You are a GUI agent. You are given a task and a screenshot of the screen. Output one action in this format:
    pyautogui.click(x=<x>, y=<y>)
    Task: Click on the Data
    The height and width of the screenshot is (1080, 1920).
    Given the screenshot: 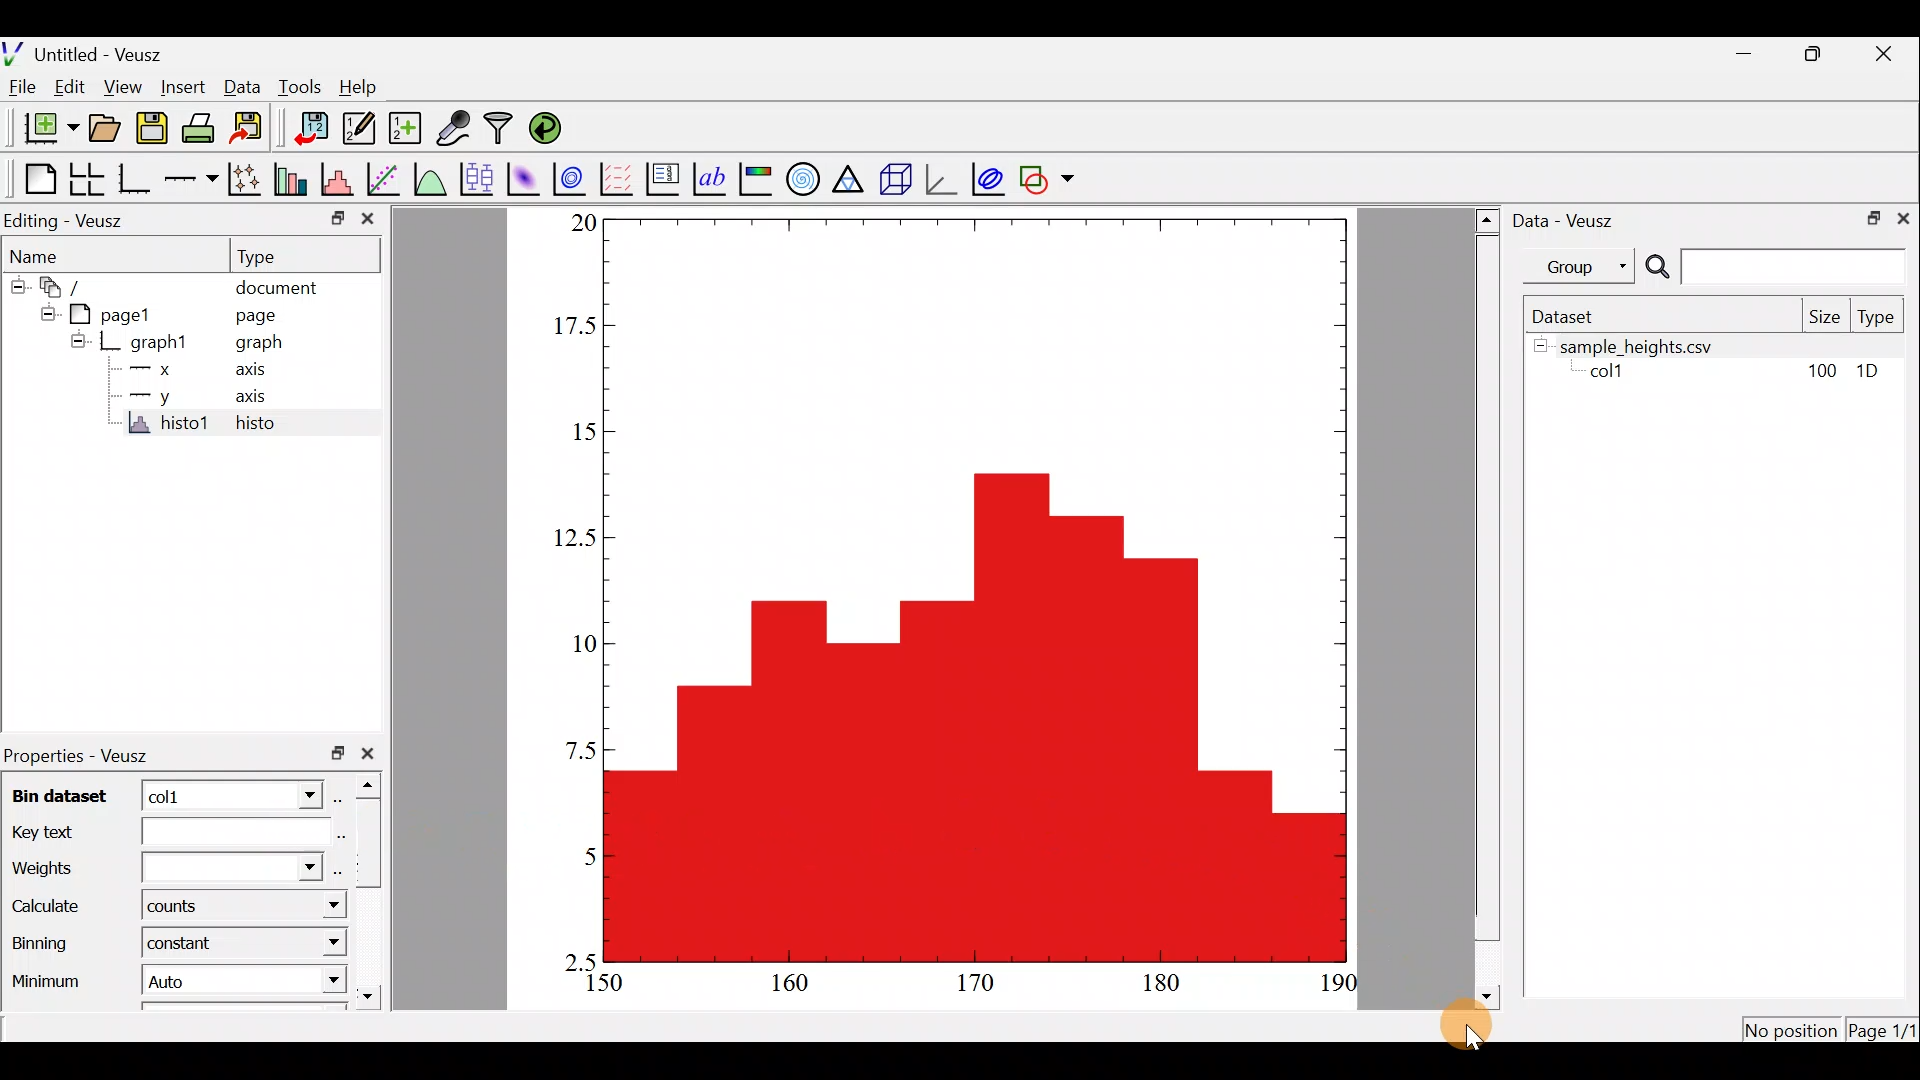 What is the action you would take?
    pyautogui.click(x=242, y=90)
    